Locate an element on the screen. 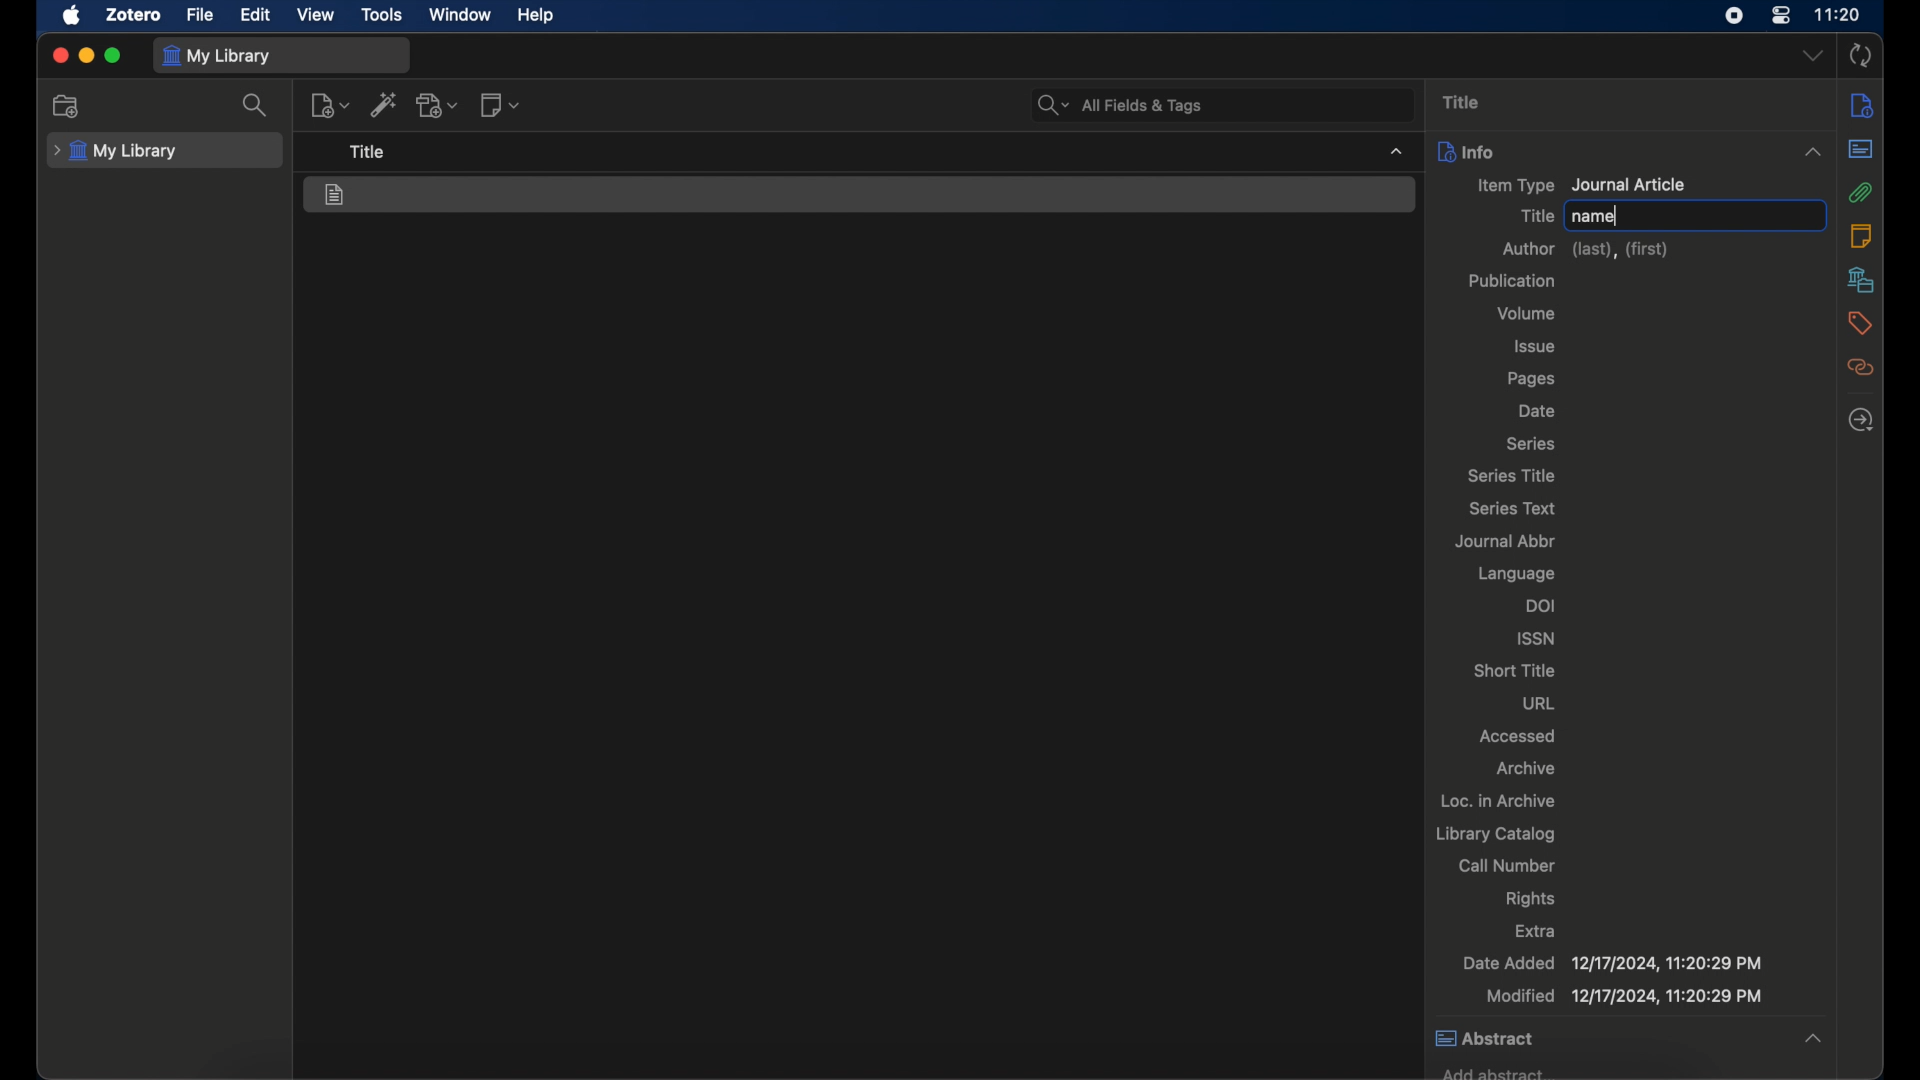 The height and width of the screenshot is (1080, 1920). journal article is located at coordinates (336, 196).